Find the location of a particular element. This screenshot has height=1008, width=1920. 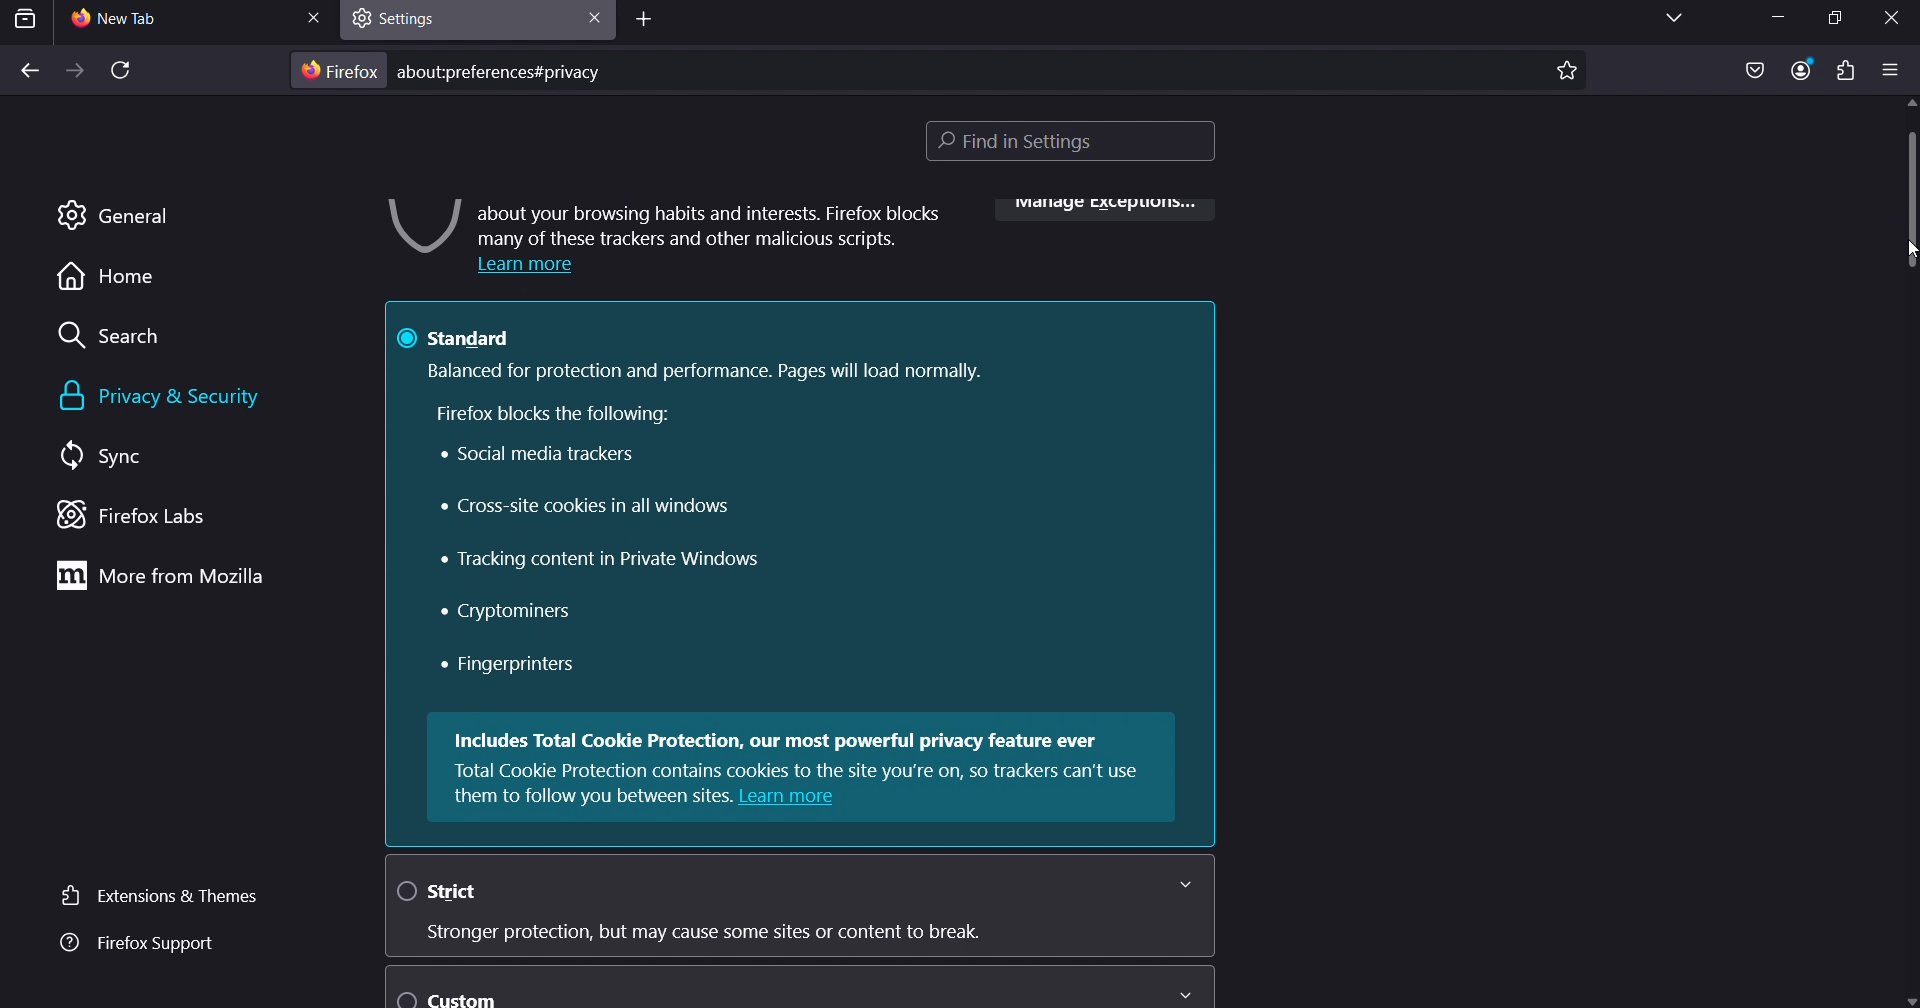

find in settings is located at coordinates (1078, 144).